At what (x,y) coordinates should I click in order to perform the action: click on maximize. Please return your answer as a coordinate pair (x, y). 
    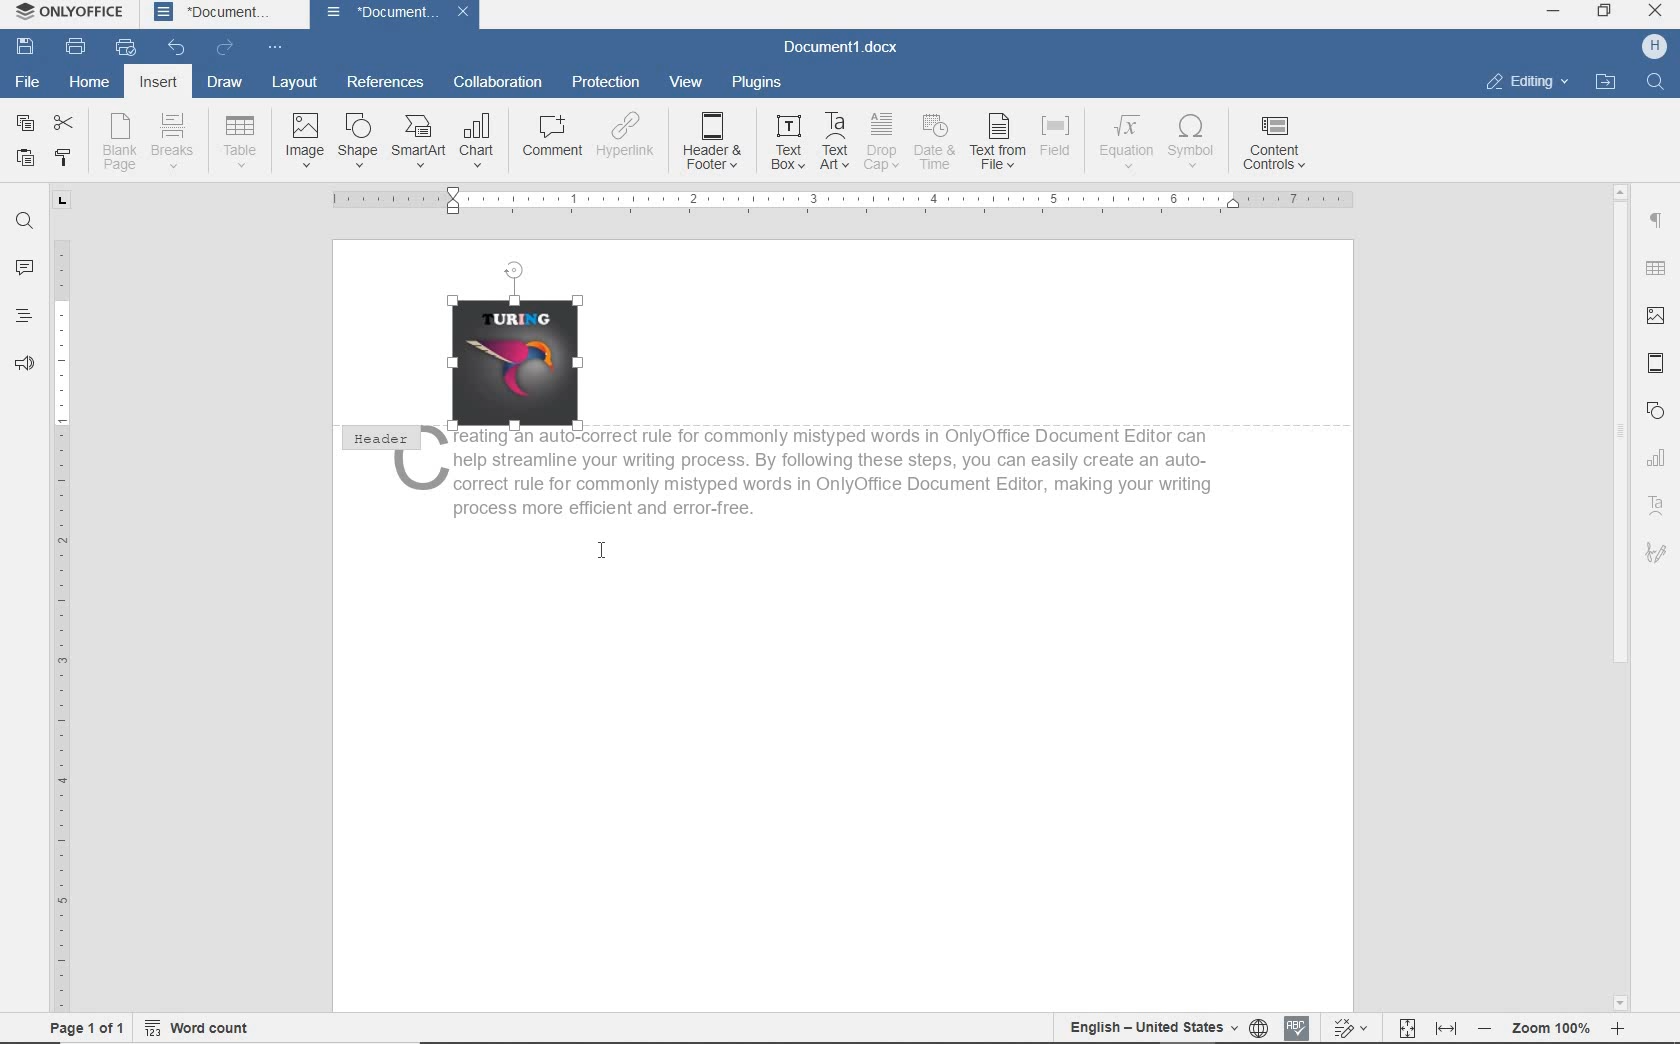
    Looking at the image, I should click on (1605, 12).